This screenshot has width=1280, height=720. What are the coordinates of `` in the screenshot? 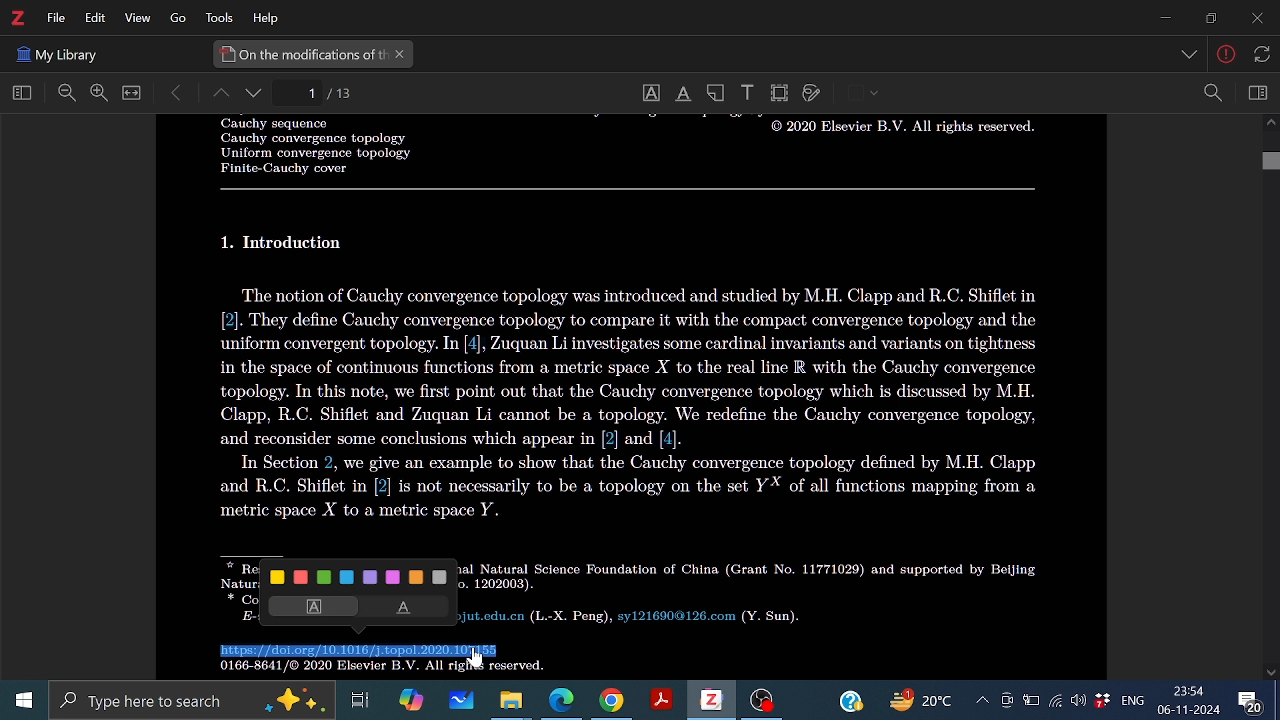 It's located at (875, 94).